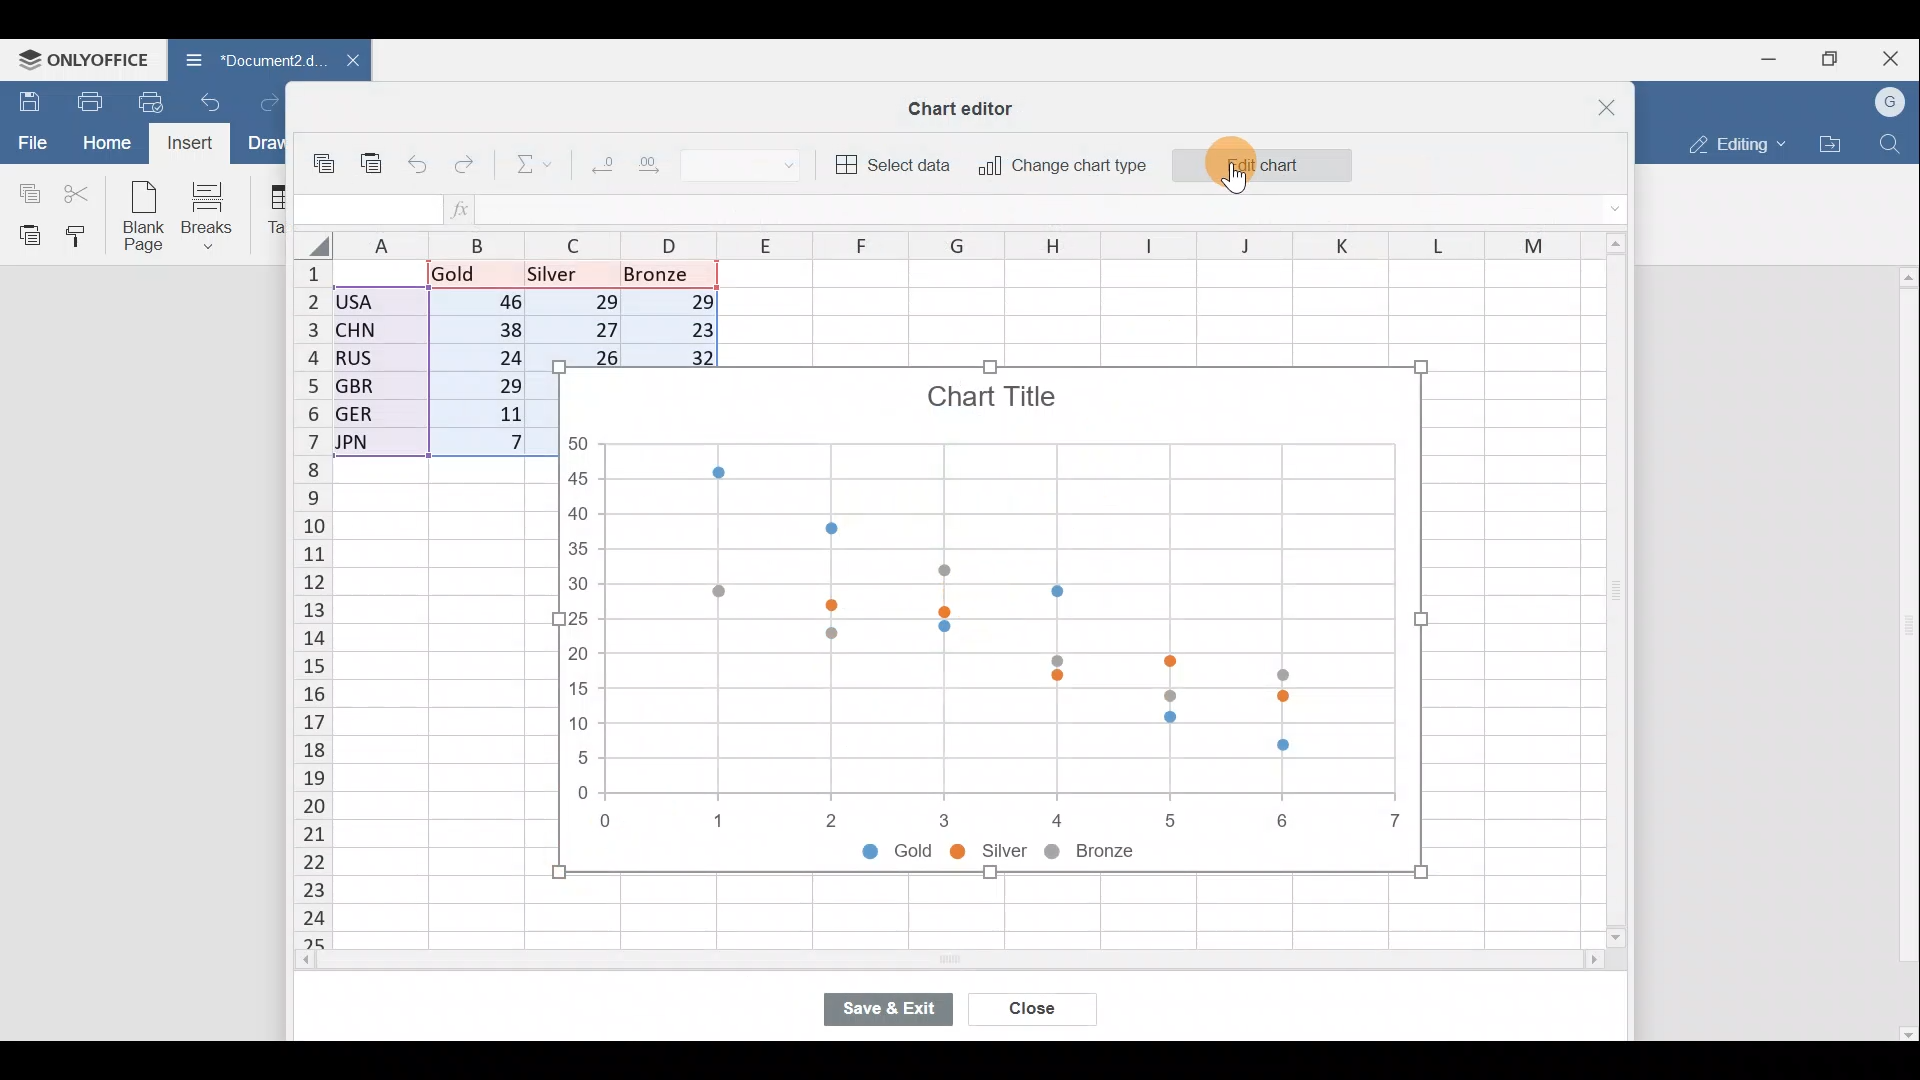 This screenshot has height=1080, width=1920. What do you see at coordinates (436, 365) in the screenshot?
I see `Data` at bounding box center [436, 365].